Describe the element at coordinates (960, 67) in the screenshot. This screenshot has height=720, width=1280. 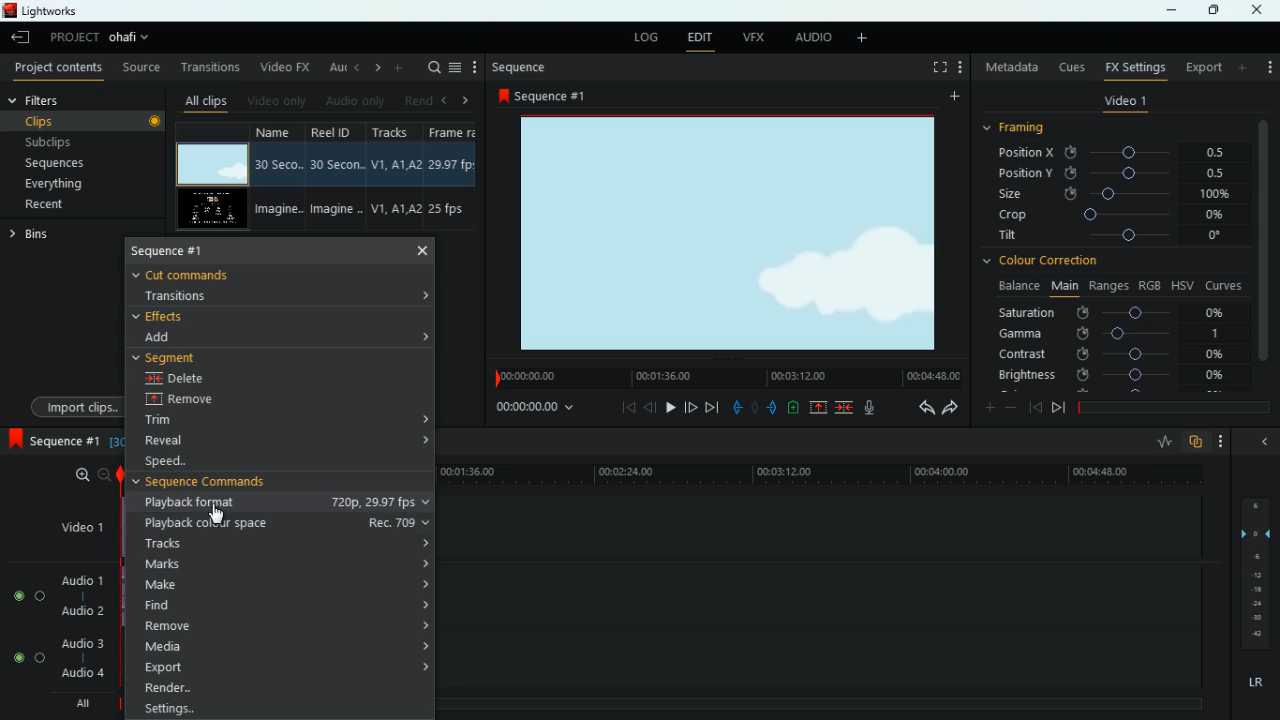
I see `add` at that location.